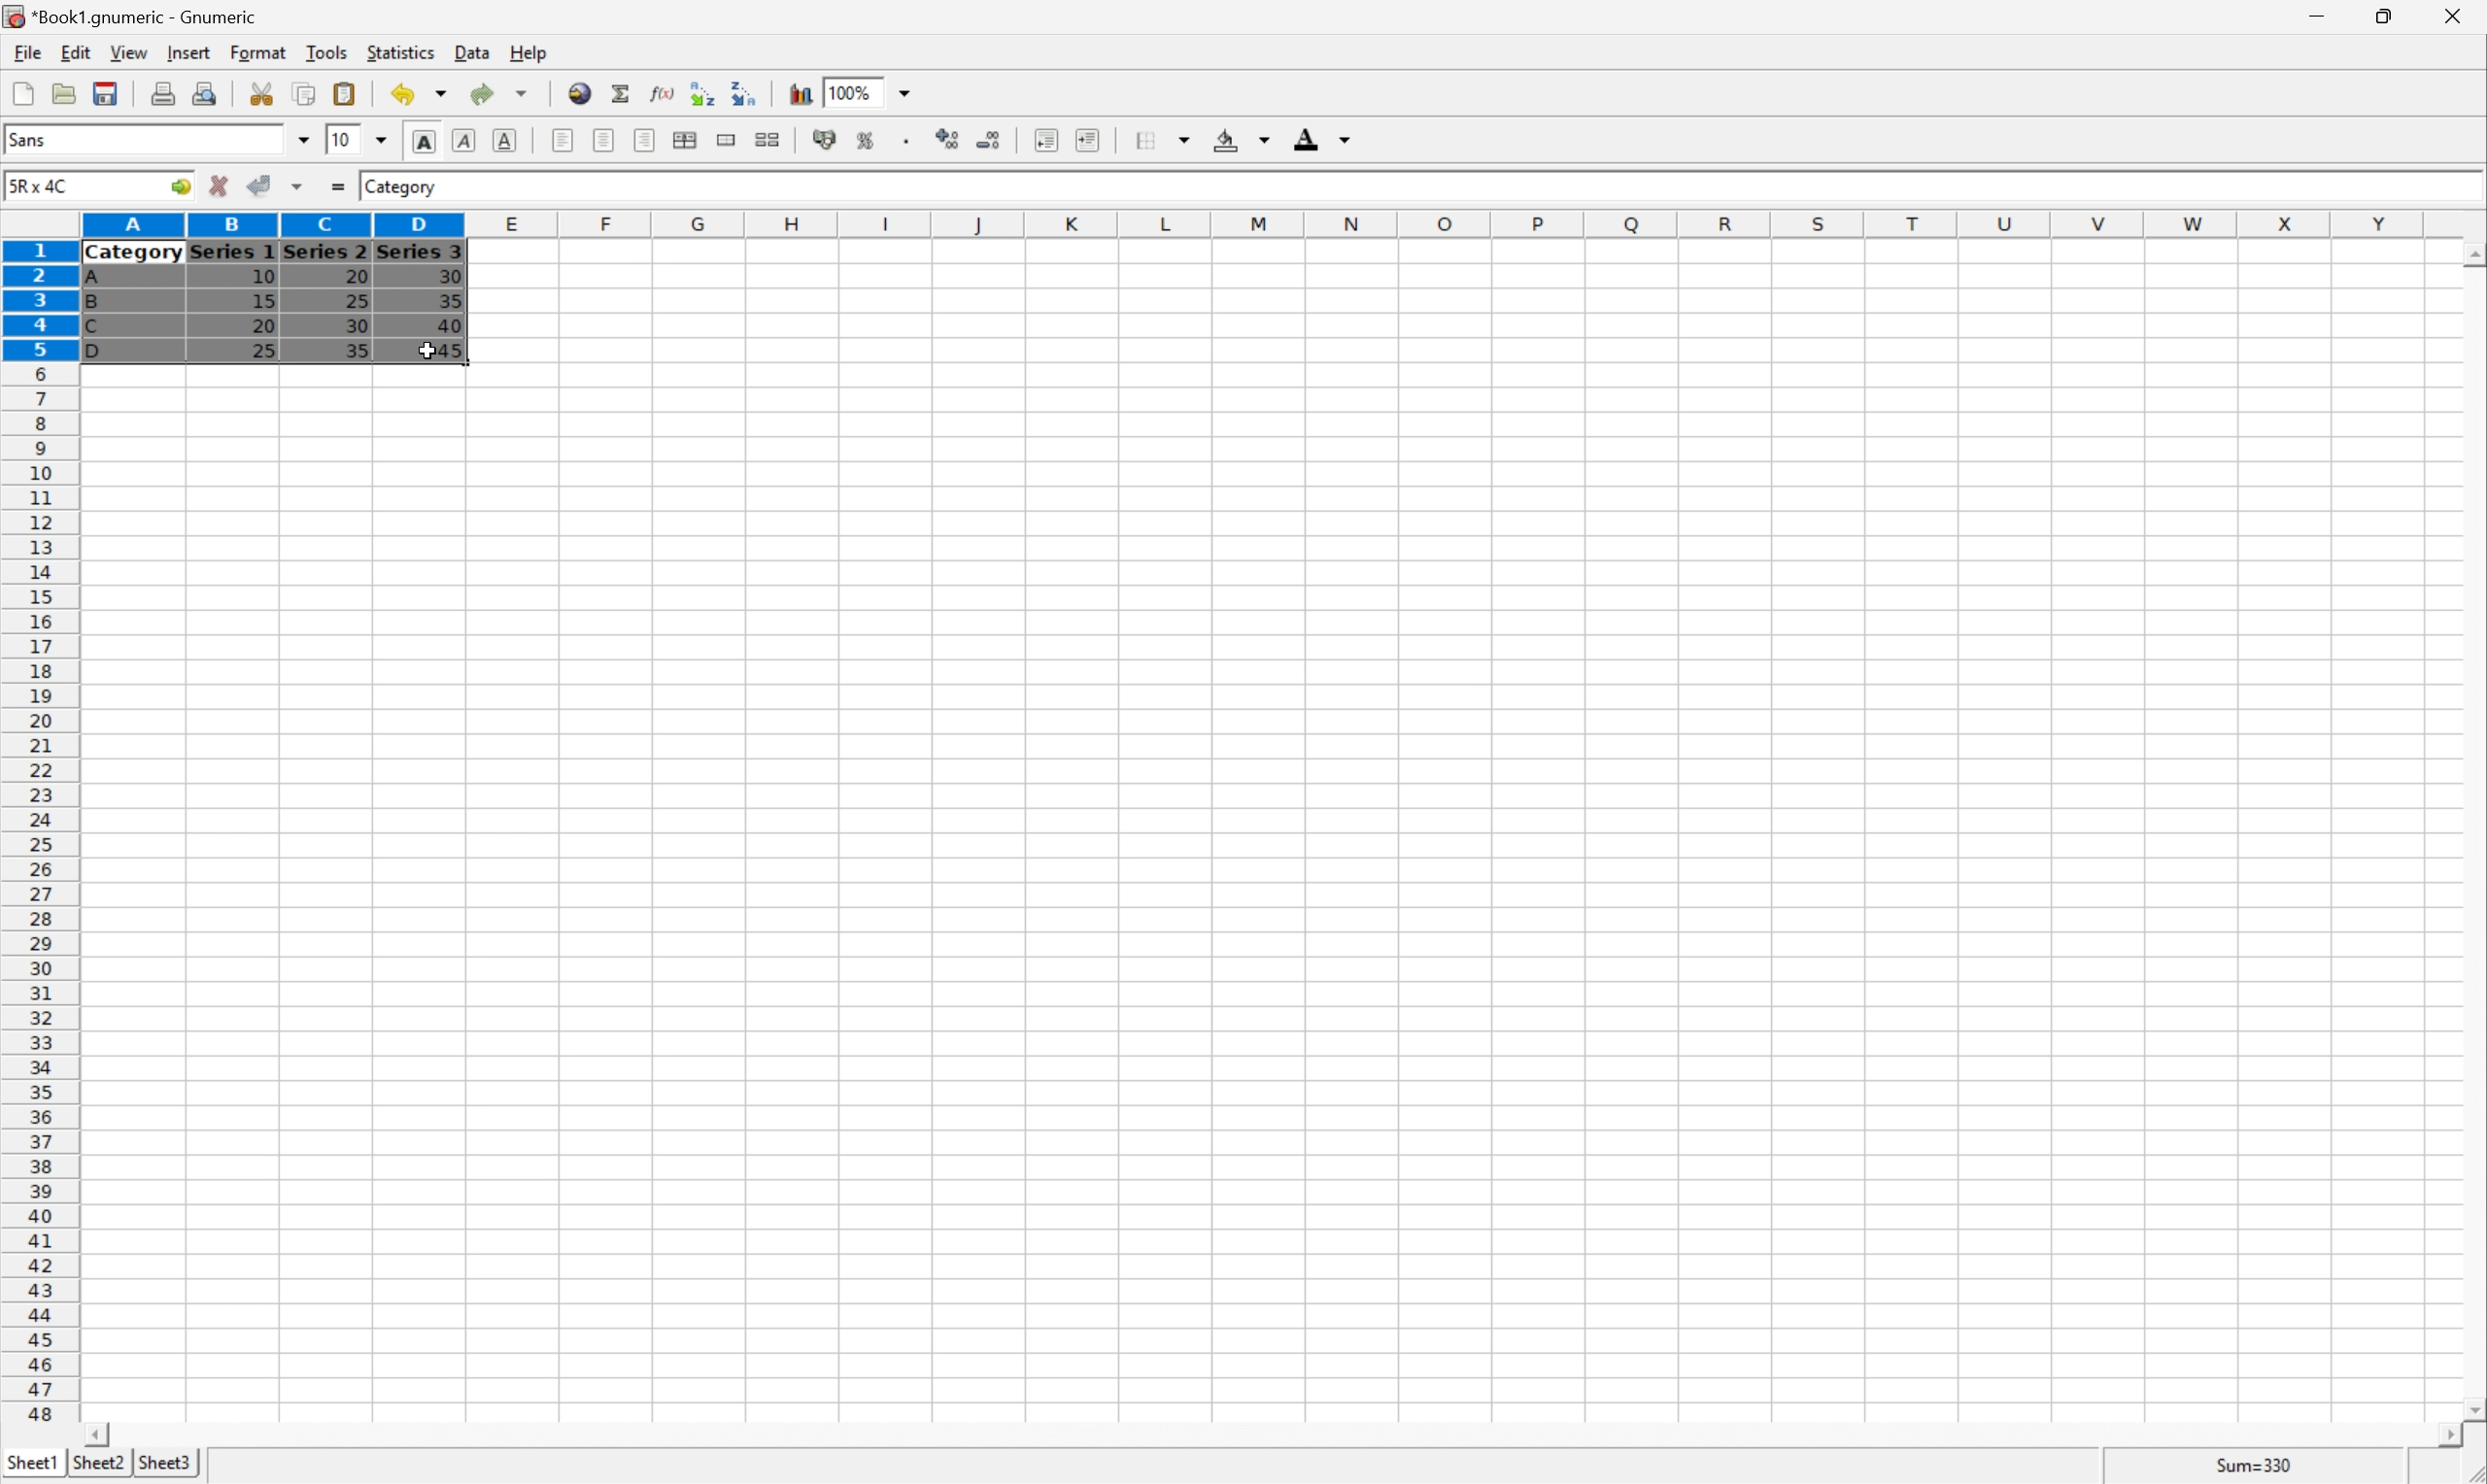 This screenshot has height=1484, width=2487. I want to click on Sort the selected region in ascending order based on the first column selected, so click(701, 93).